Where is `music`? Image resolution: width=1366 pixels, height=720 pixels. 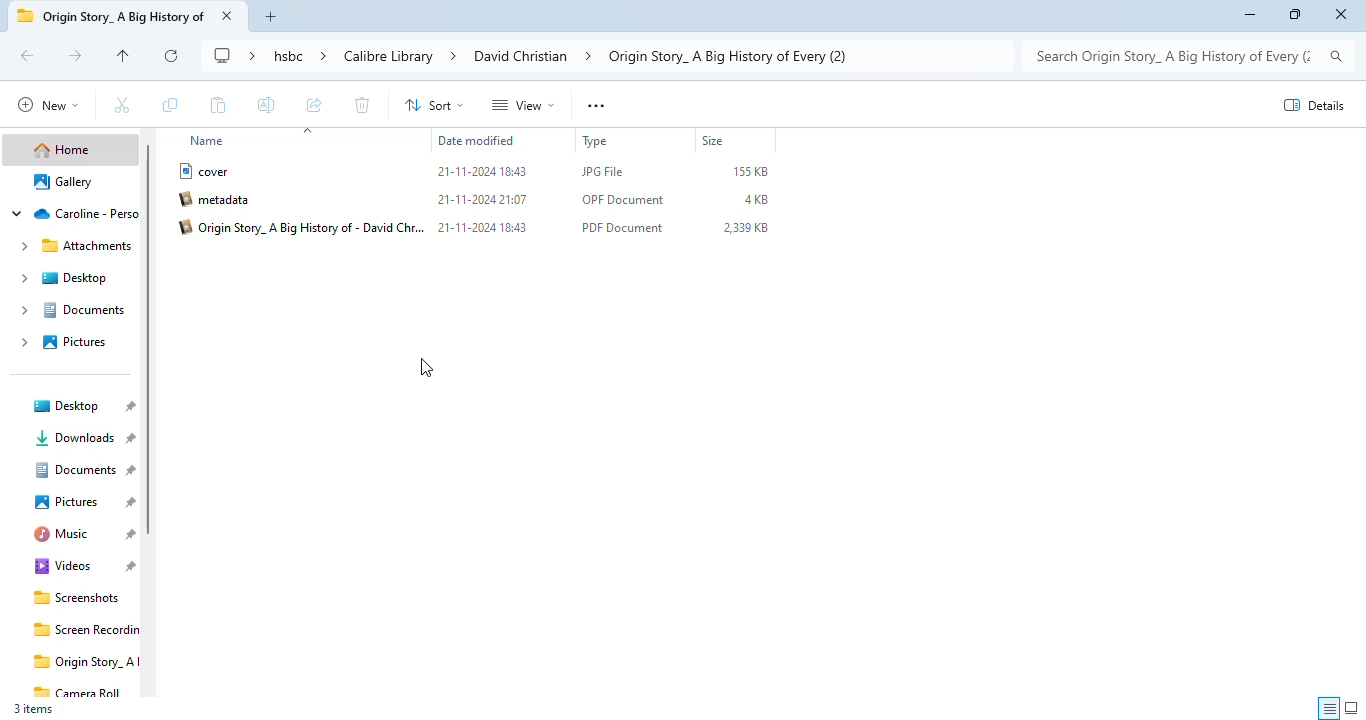
music is located at coordinates (82, 534).